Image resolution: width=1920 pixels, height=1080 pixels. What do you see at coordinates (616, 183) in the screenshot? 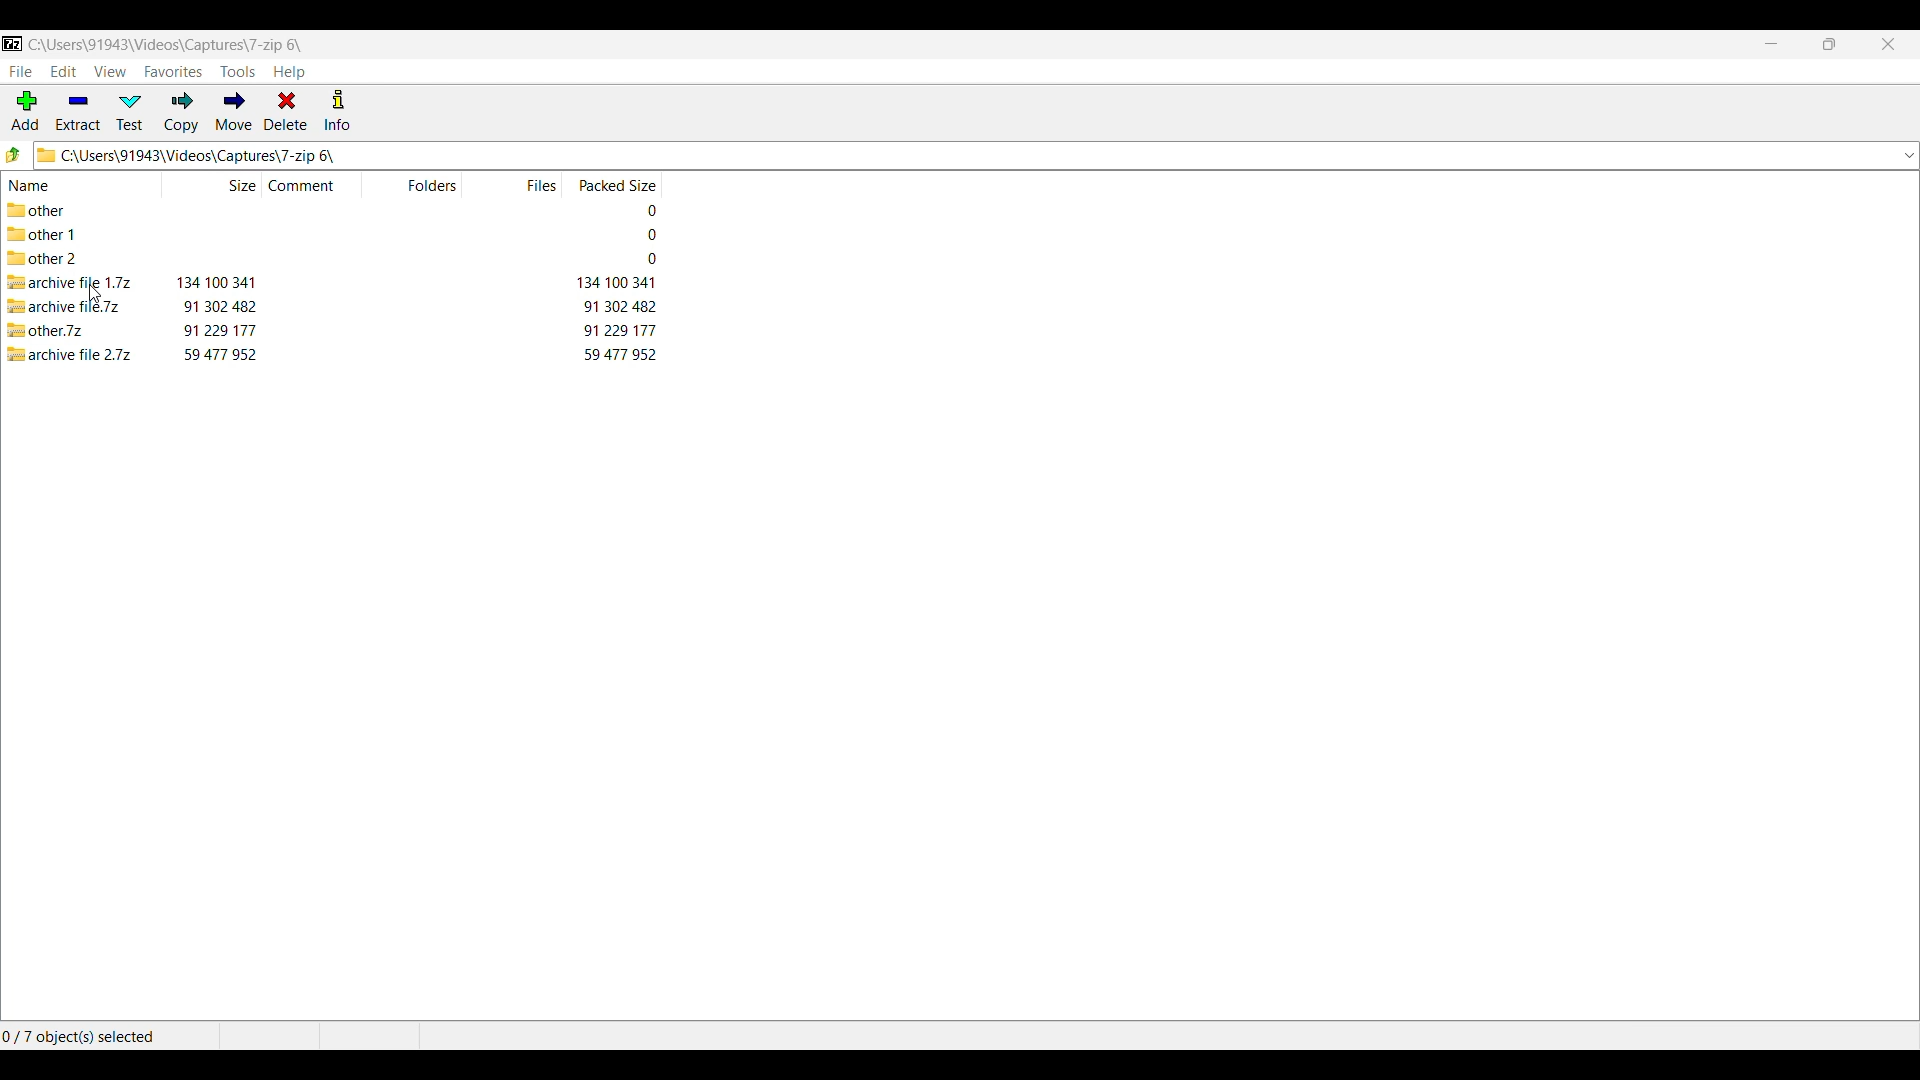
I see `Packed size ` at bounding box center [616, 183].